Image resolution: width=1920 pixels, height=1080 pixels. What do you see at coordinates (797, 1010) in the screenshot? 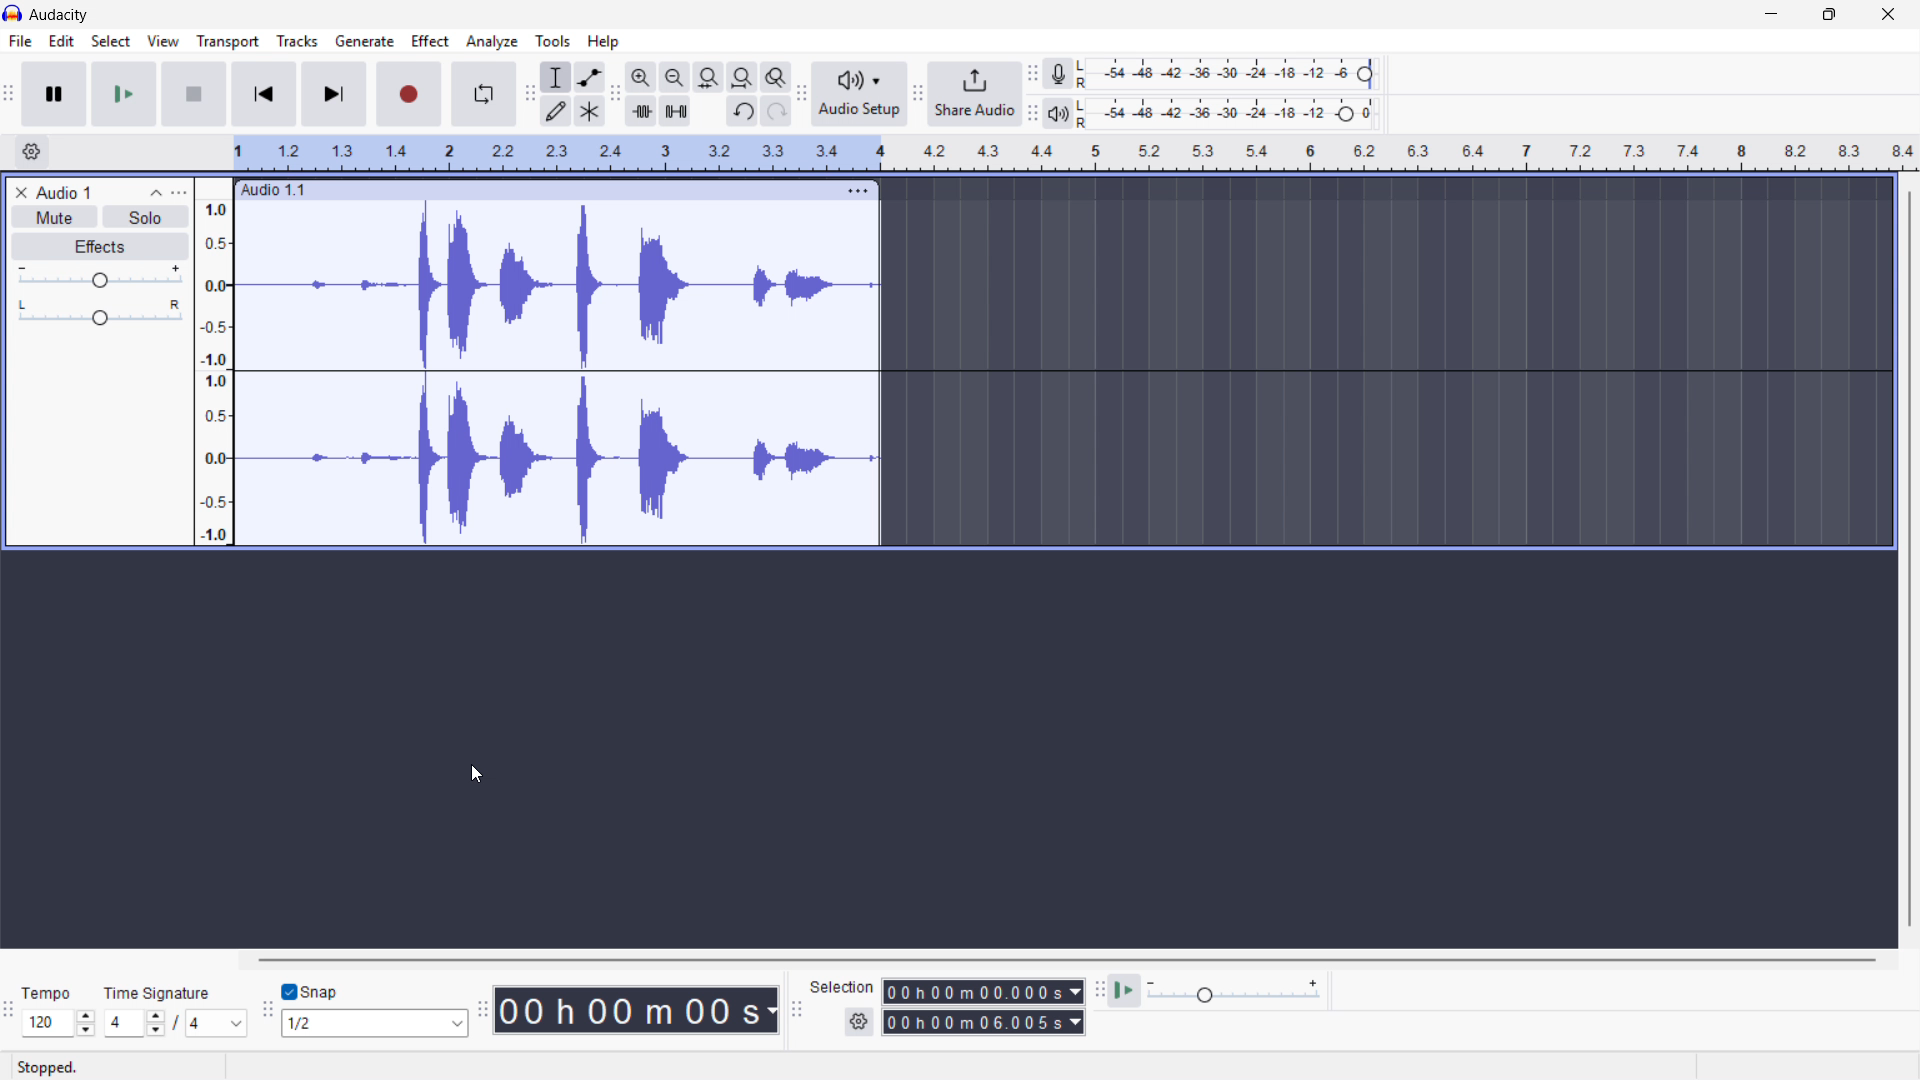
I see `selection toolbar` at bounding box center [797, 1010].